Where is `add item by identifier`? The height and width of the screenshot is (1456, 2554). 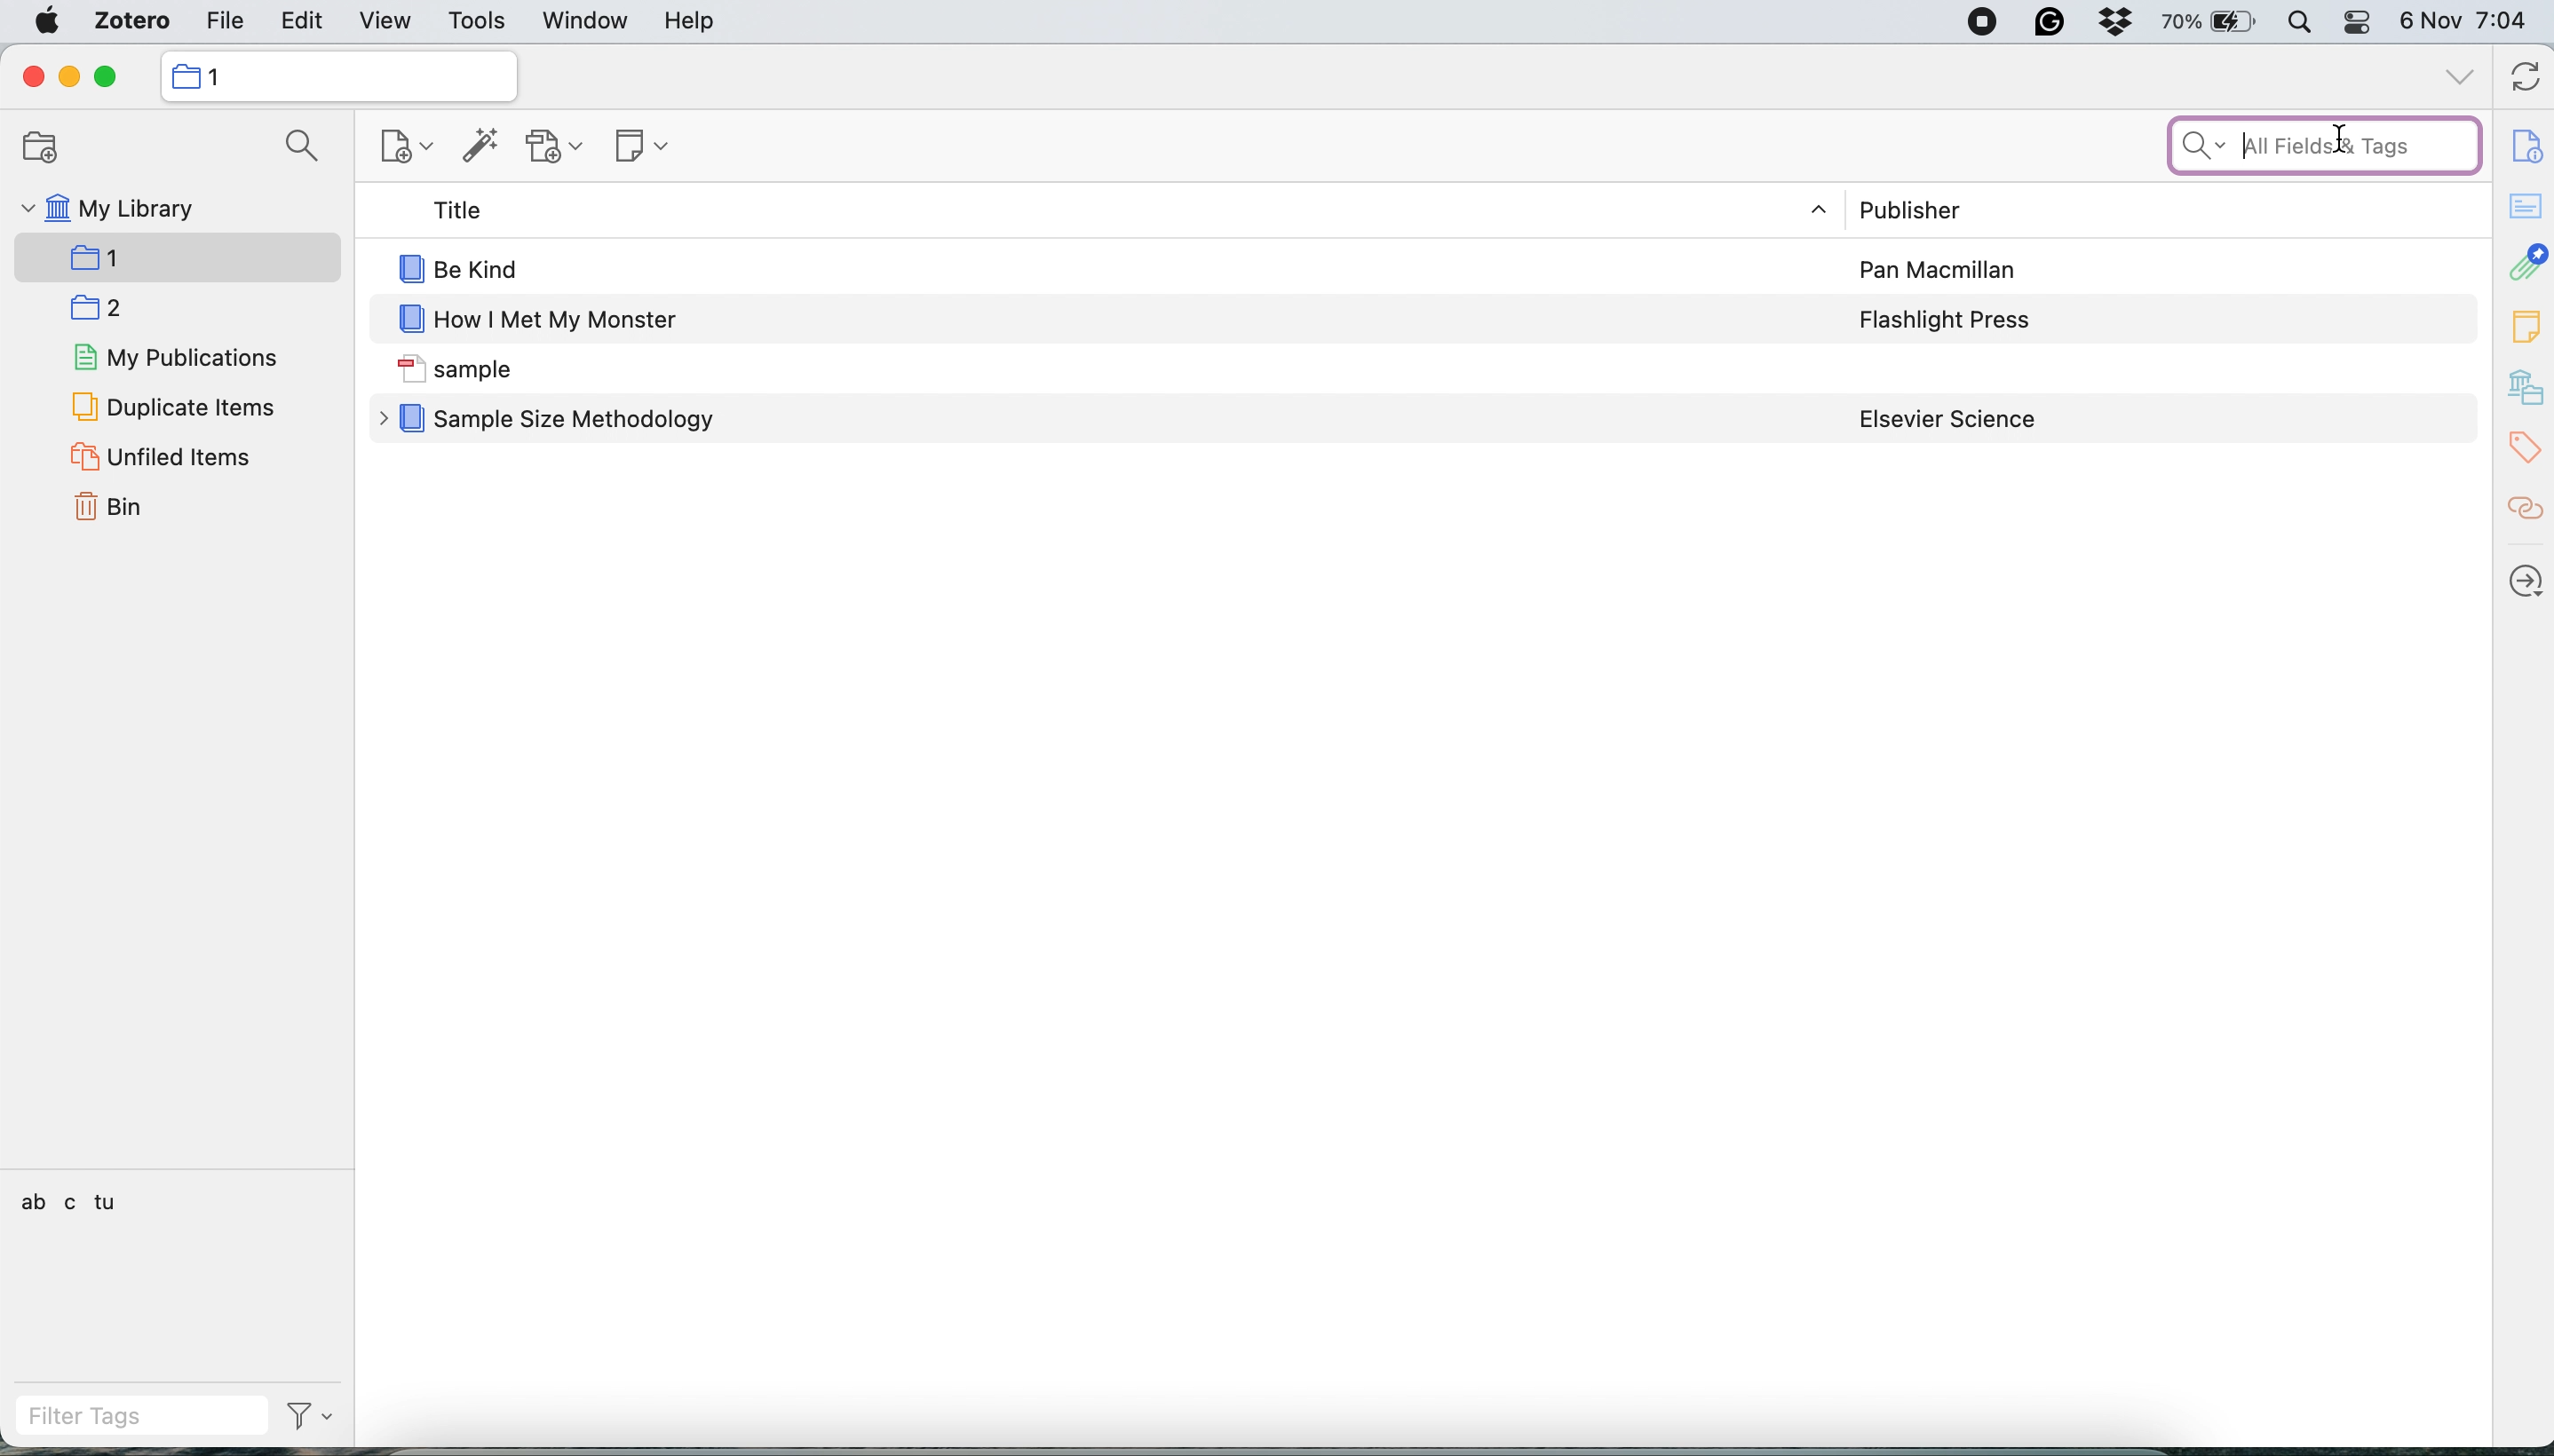 add item by identifier is located at coordinates (481, 146).